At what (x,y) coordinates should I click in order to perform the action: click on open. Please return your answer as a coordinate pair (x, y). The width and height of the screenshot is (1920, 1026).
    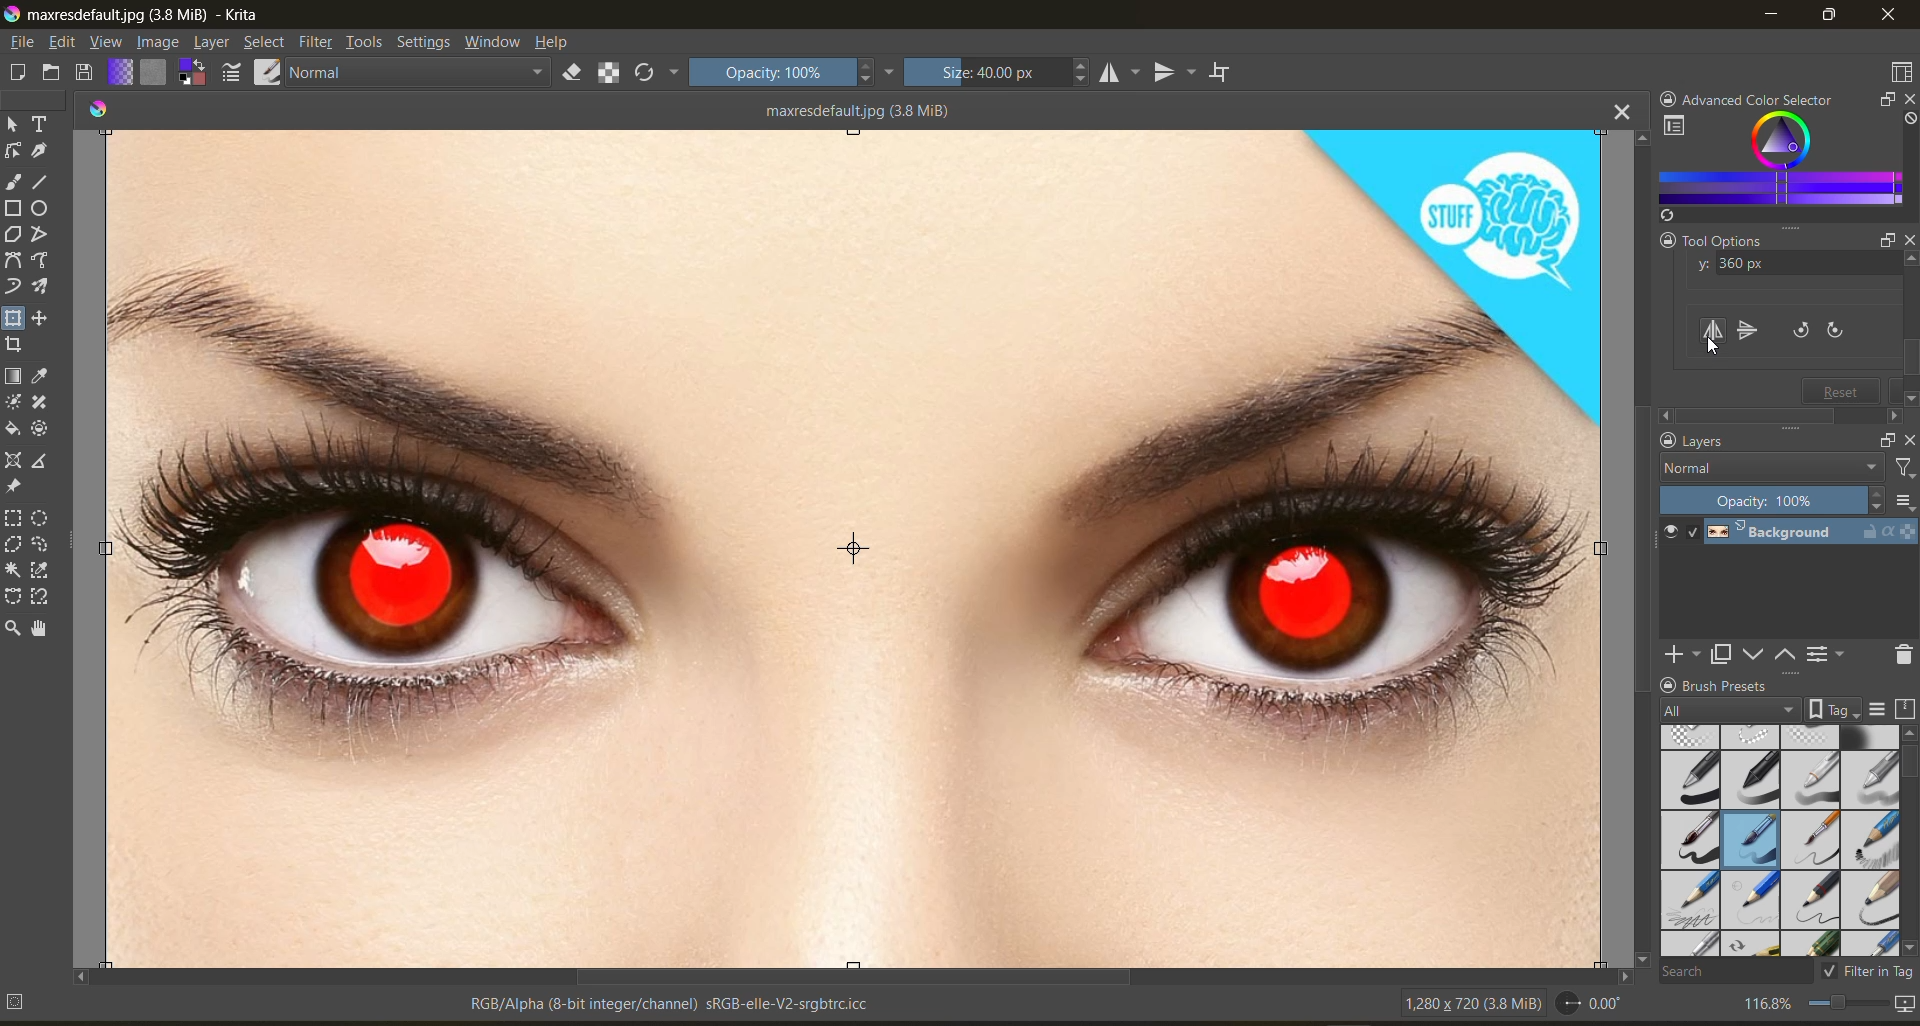
    Looking at the image, I should click on (52, 74).